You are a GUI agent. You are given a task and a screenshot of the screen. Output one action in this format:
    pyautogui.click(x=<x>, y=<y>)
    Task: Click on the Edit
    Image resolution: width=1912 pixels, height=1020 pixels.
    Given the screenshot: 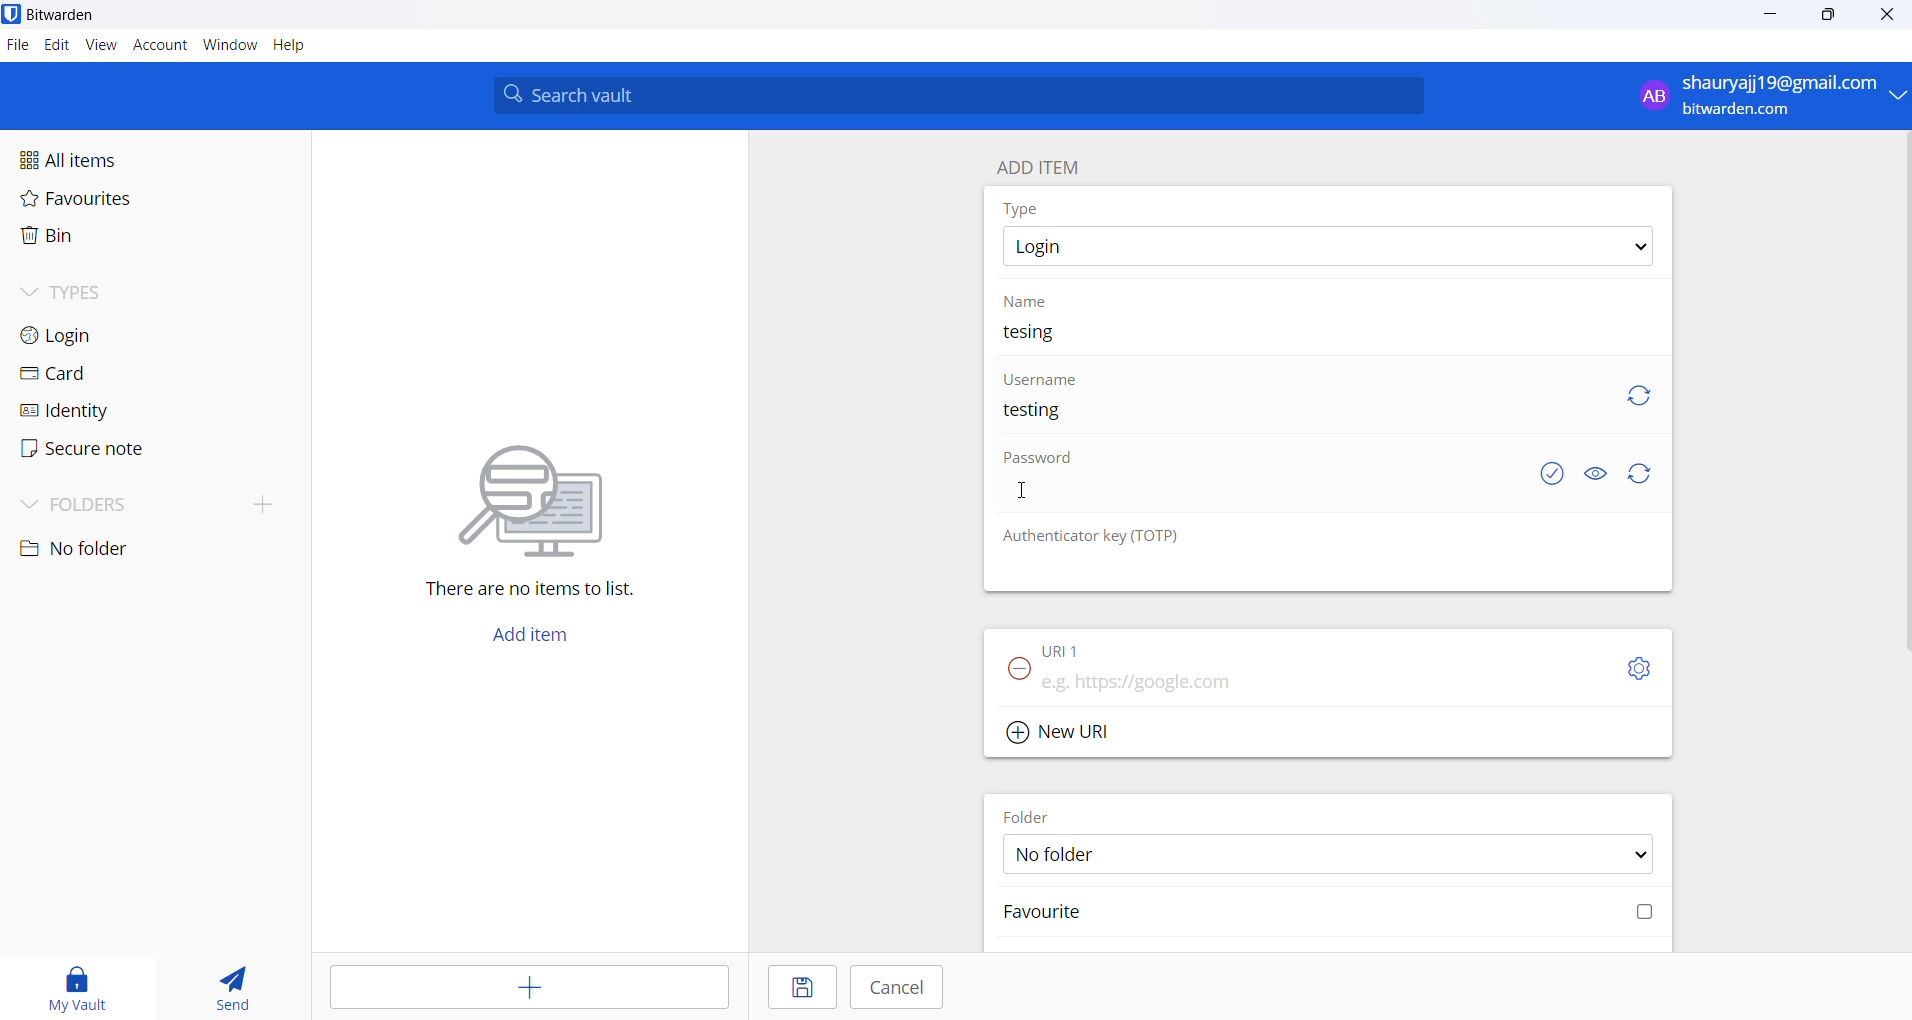 What is the action you would take?
    pyautogui.click(x=56, y=46)
    